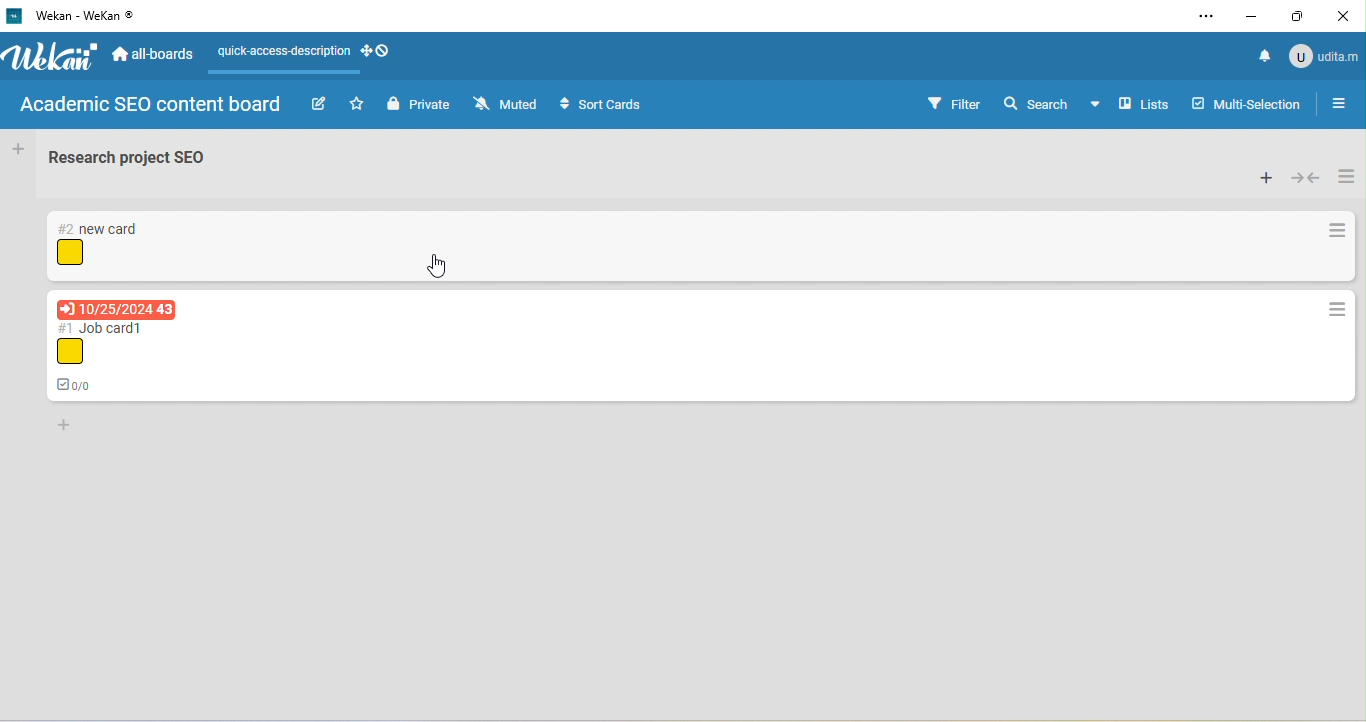  I want to click on card actions, so click(1335, 311).